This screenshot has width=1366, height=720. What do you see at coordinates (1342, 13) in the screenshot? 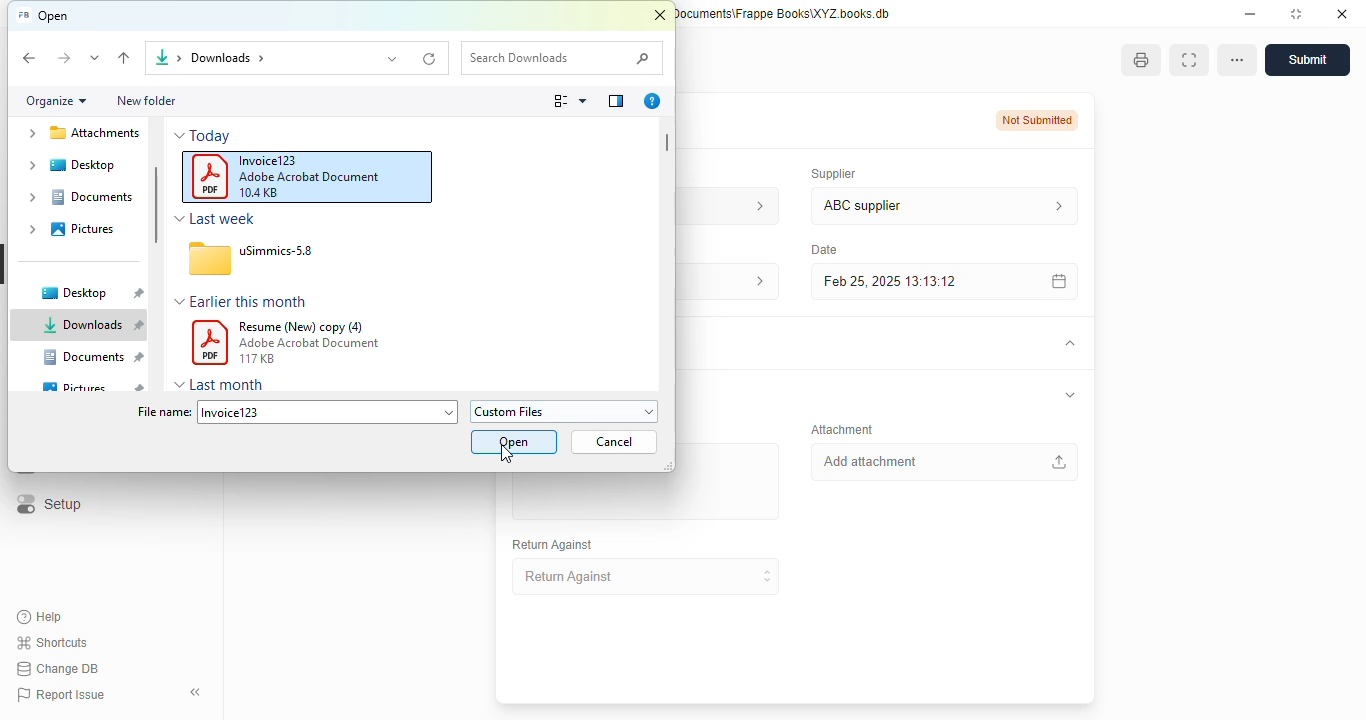
I see `close` at bounding box center [1342, 13].